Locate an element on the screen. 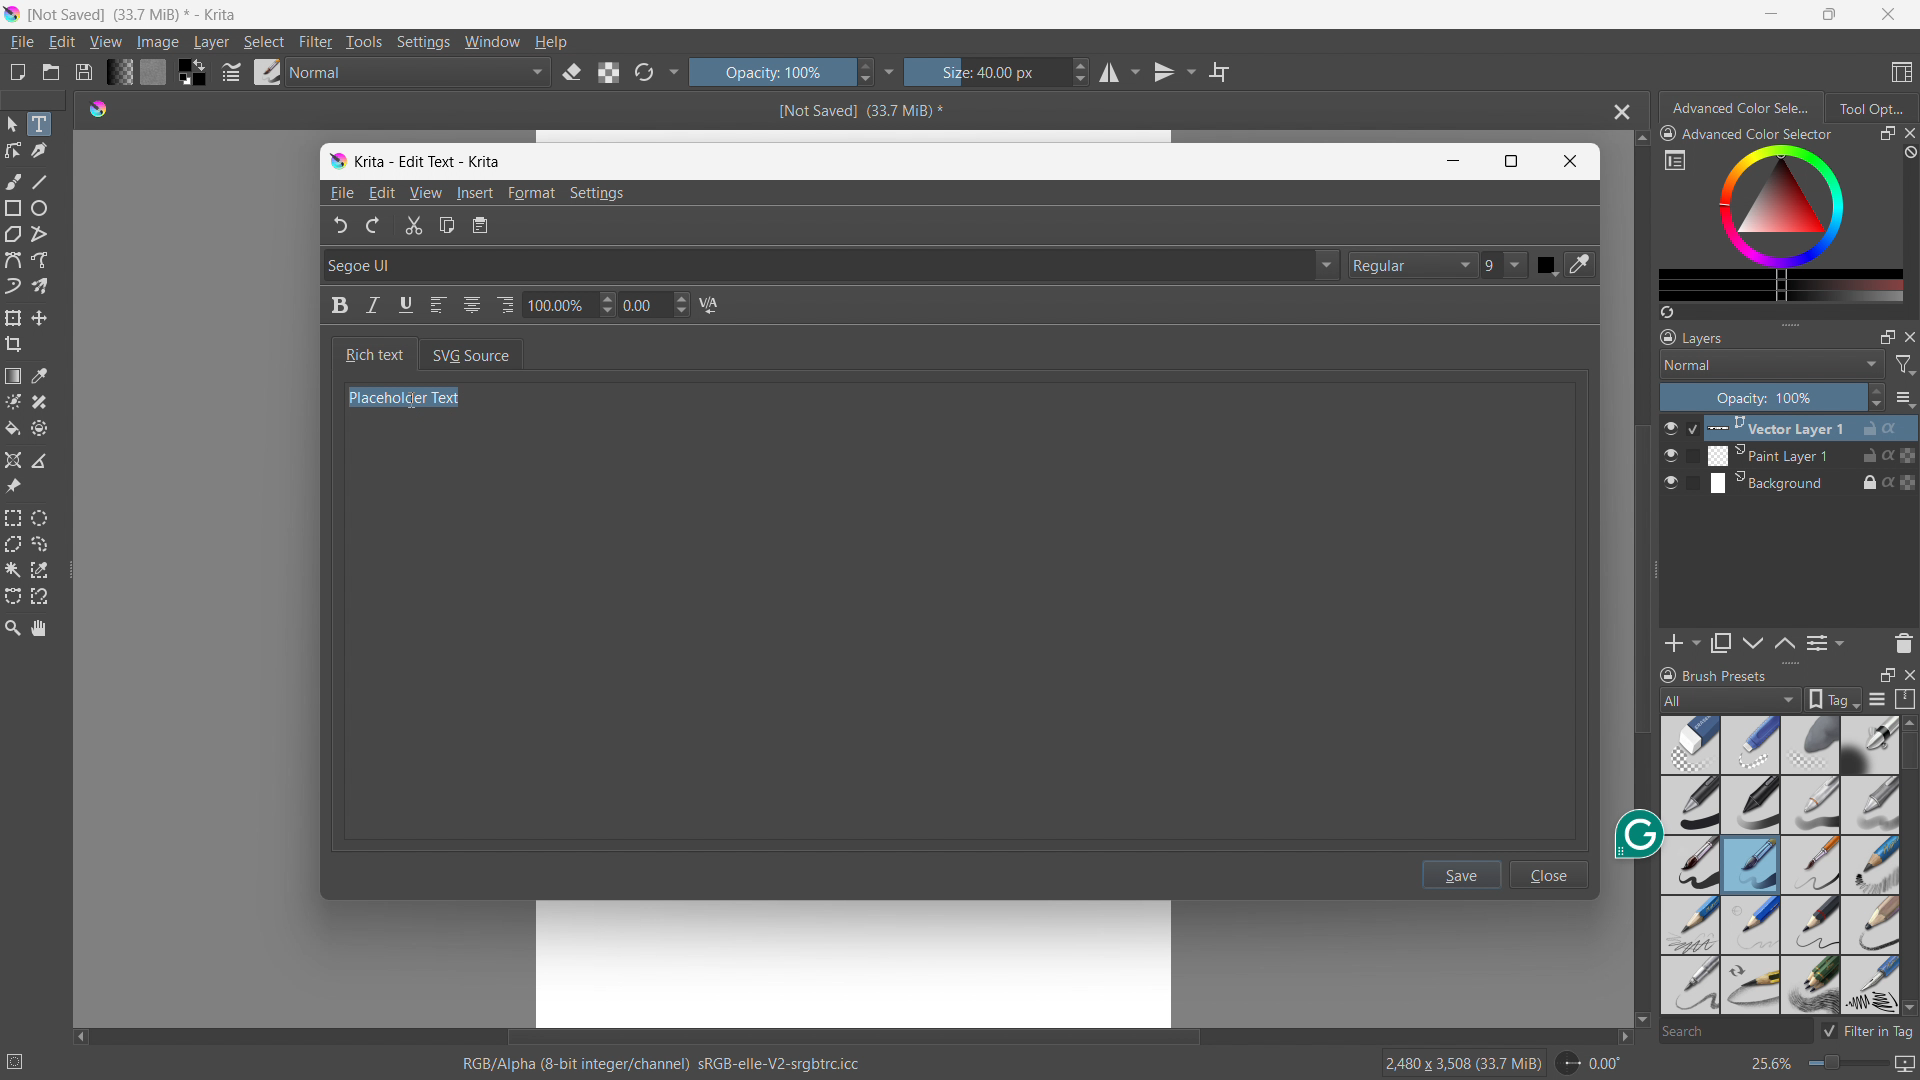 Image resolution: width=1920 pixels, height=1080 pixels. more settings is located at coordinates (675, 70).